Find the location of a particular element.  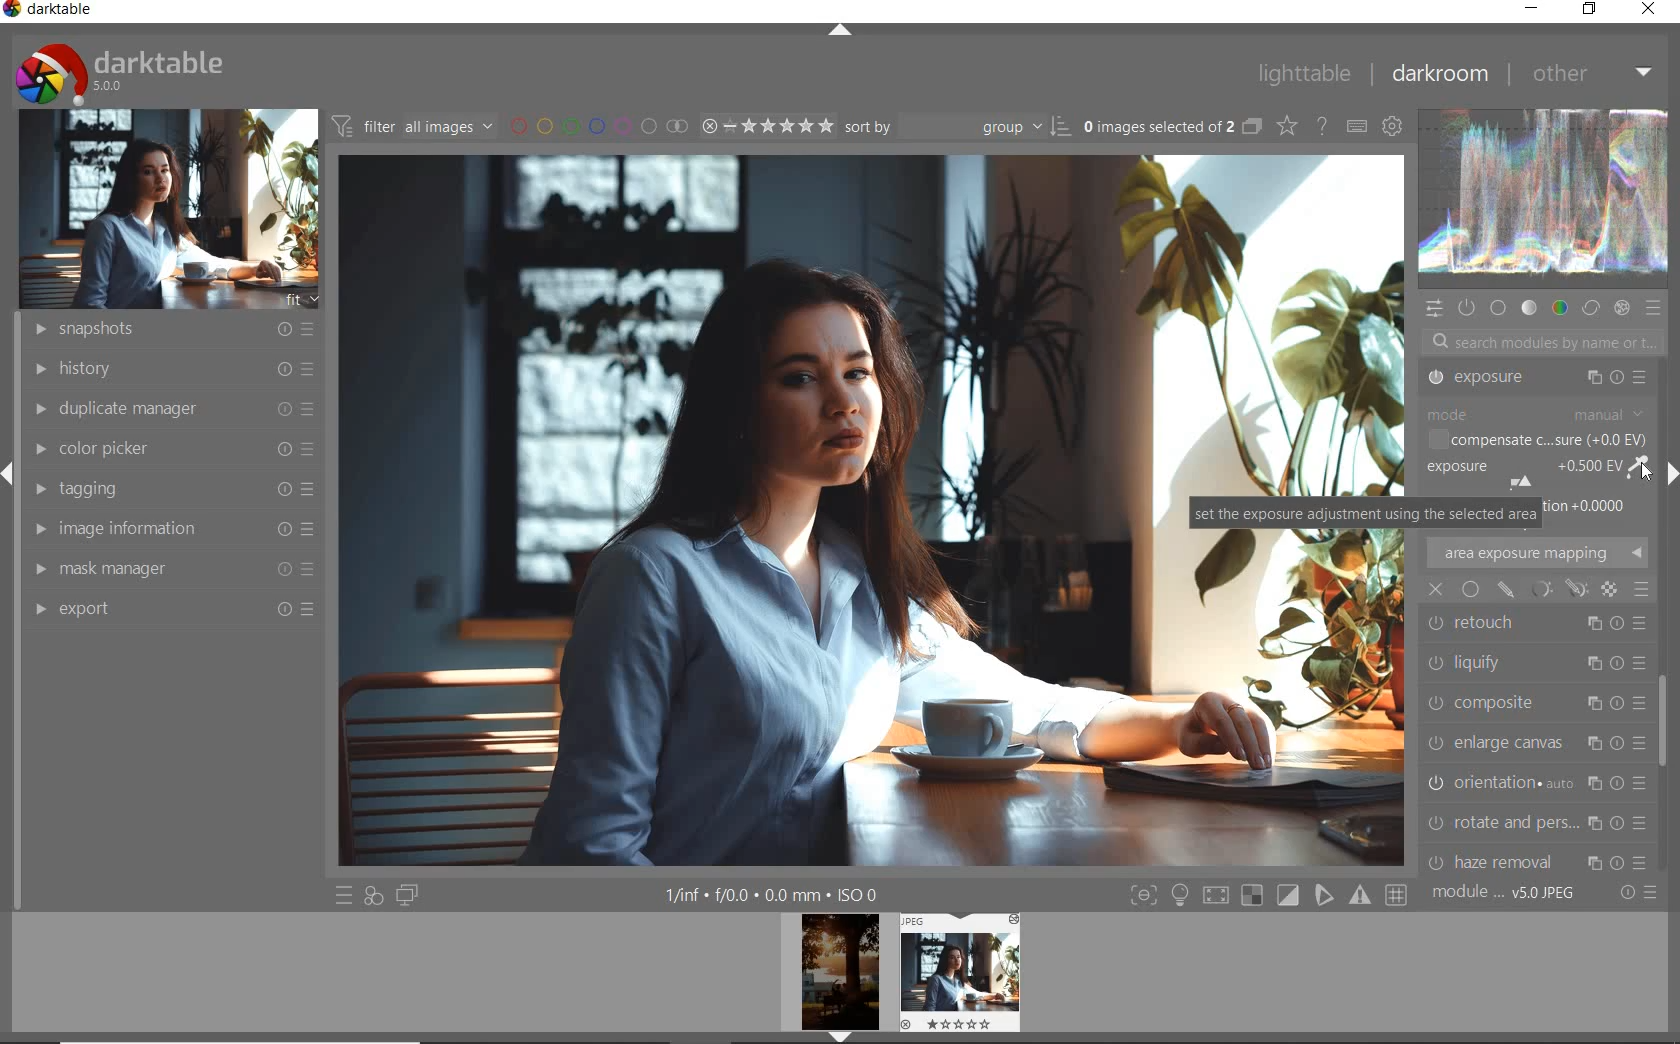

mode is located at coordinates (1535, 416).